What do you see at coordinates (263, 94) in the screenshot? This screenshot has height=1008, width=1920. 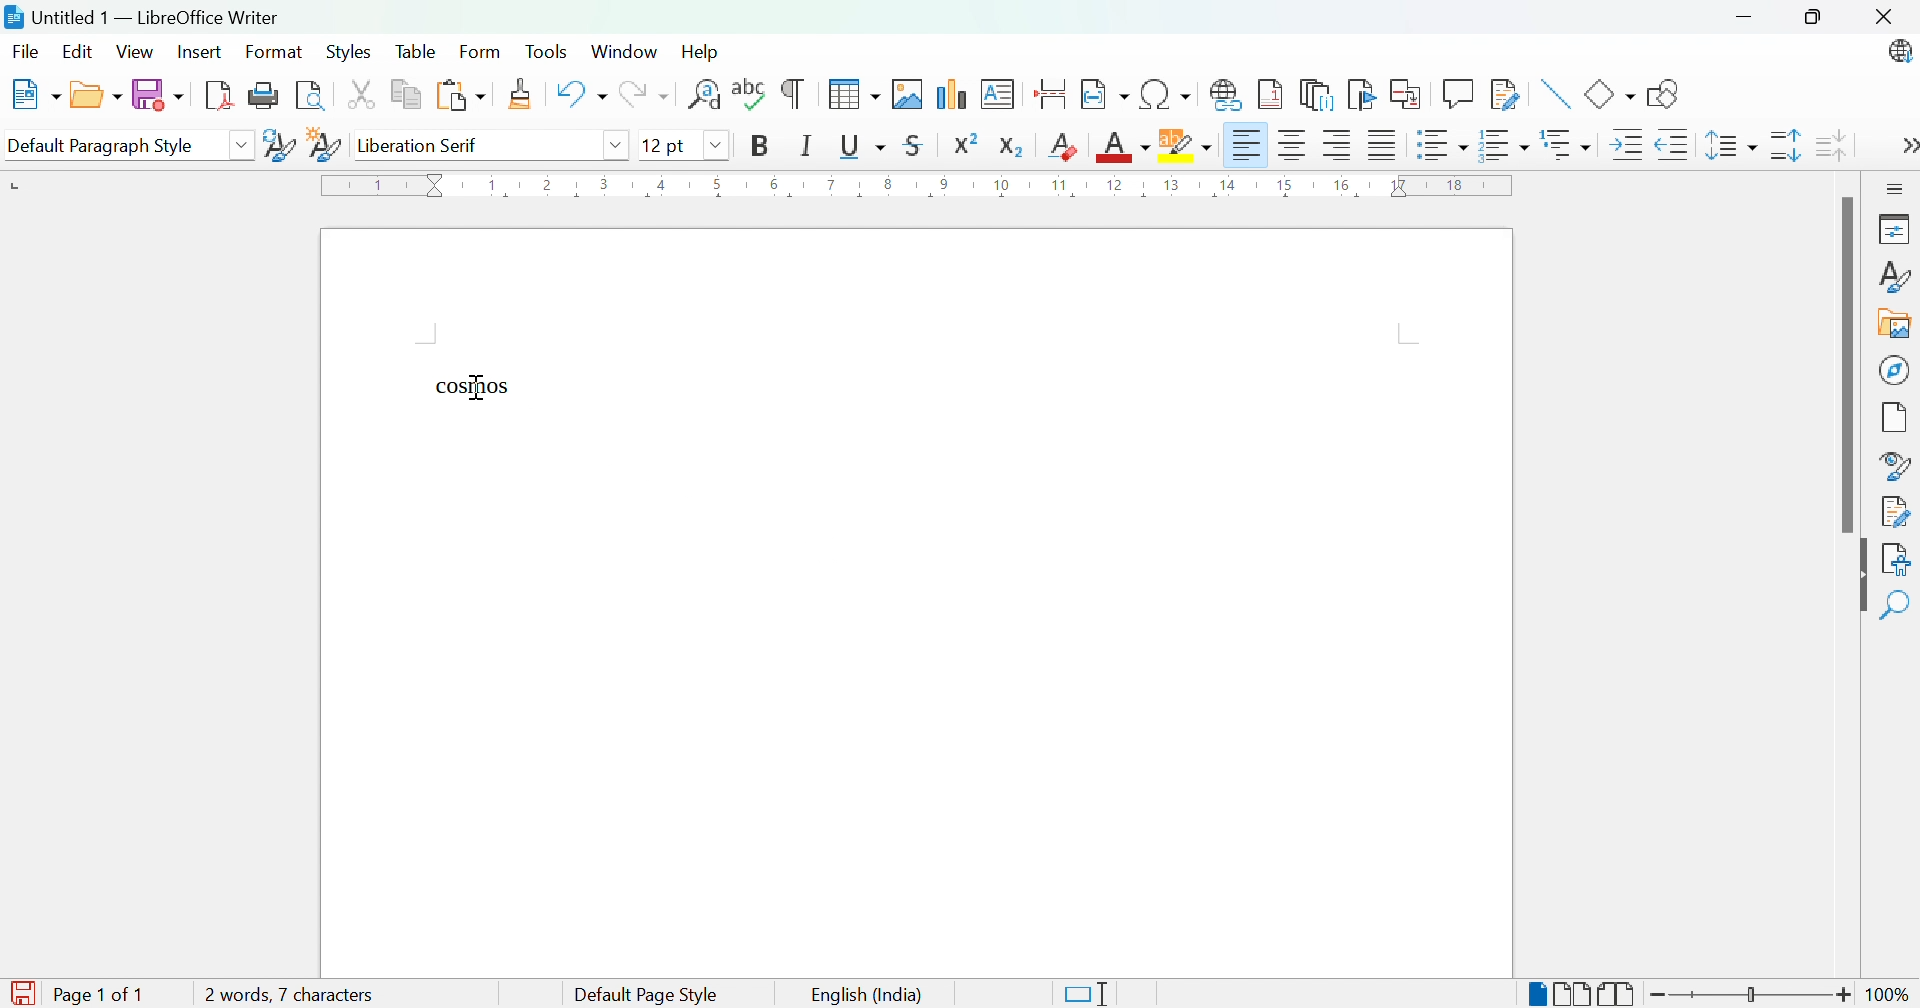 I see `Print` at bounding box center [263, 94].